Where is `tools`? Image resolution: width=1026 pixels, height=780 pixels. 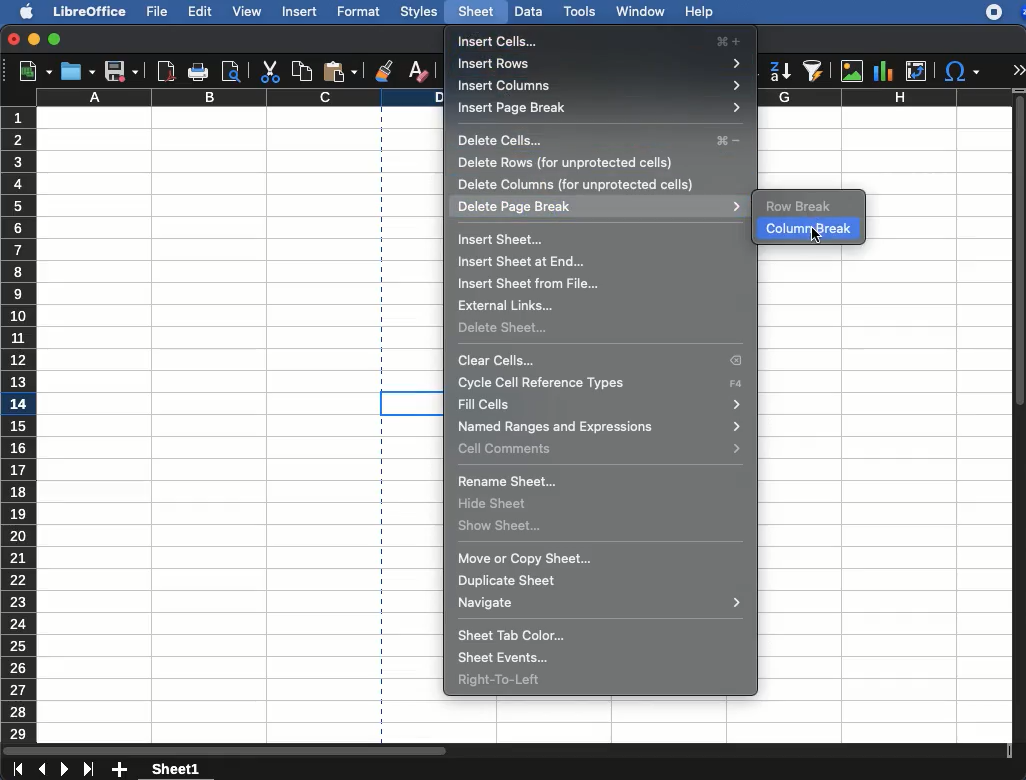
tools is located at coordinates (580, 13).